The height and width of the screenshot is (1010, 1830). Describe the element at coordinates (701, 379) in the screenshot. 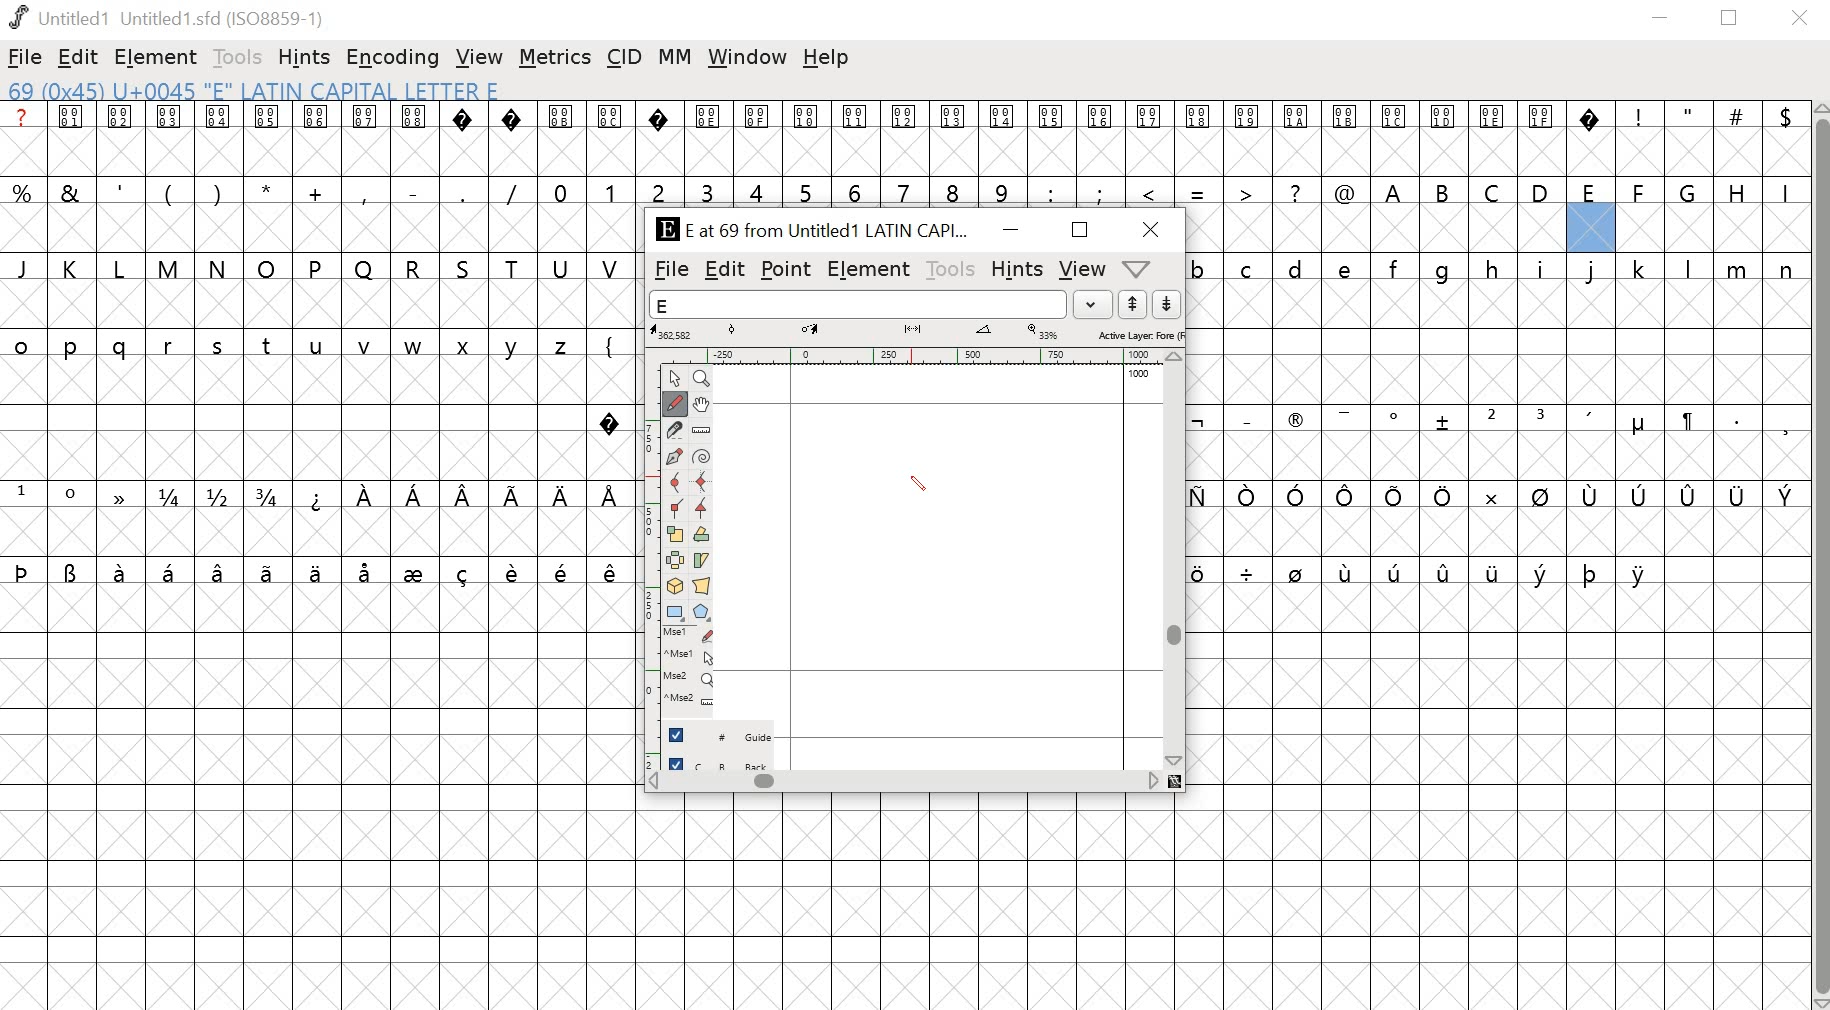

I see `Zoom` at that location.